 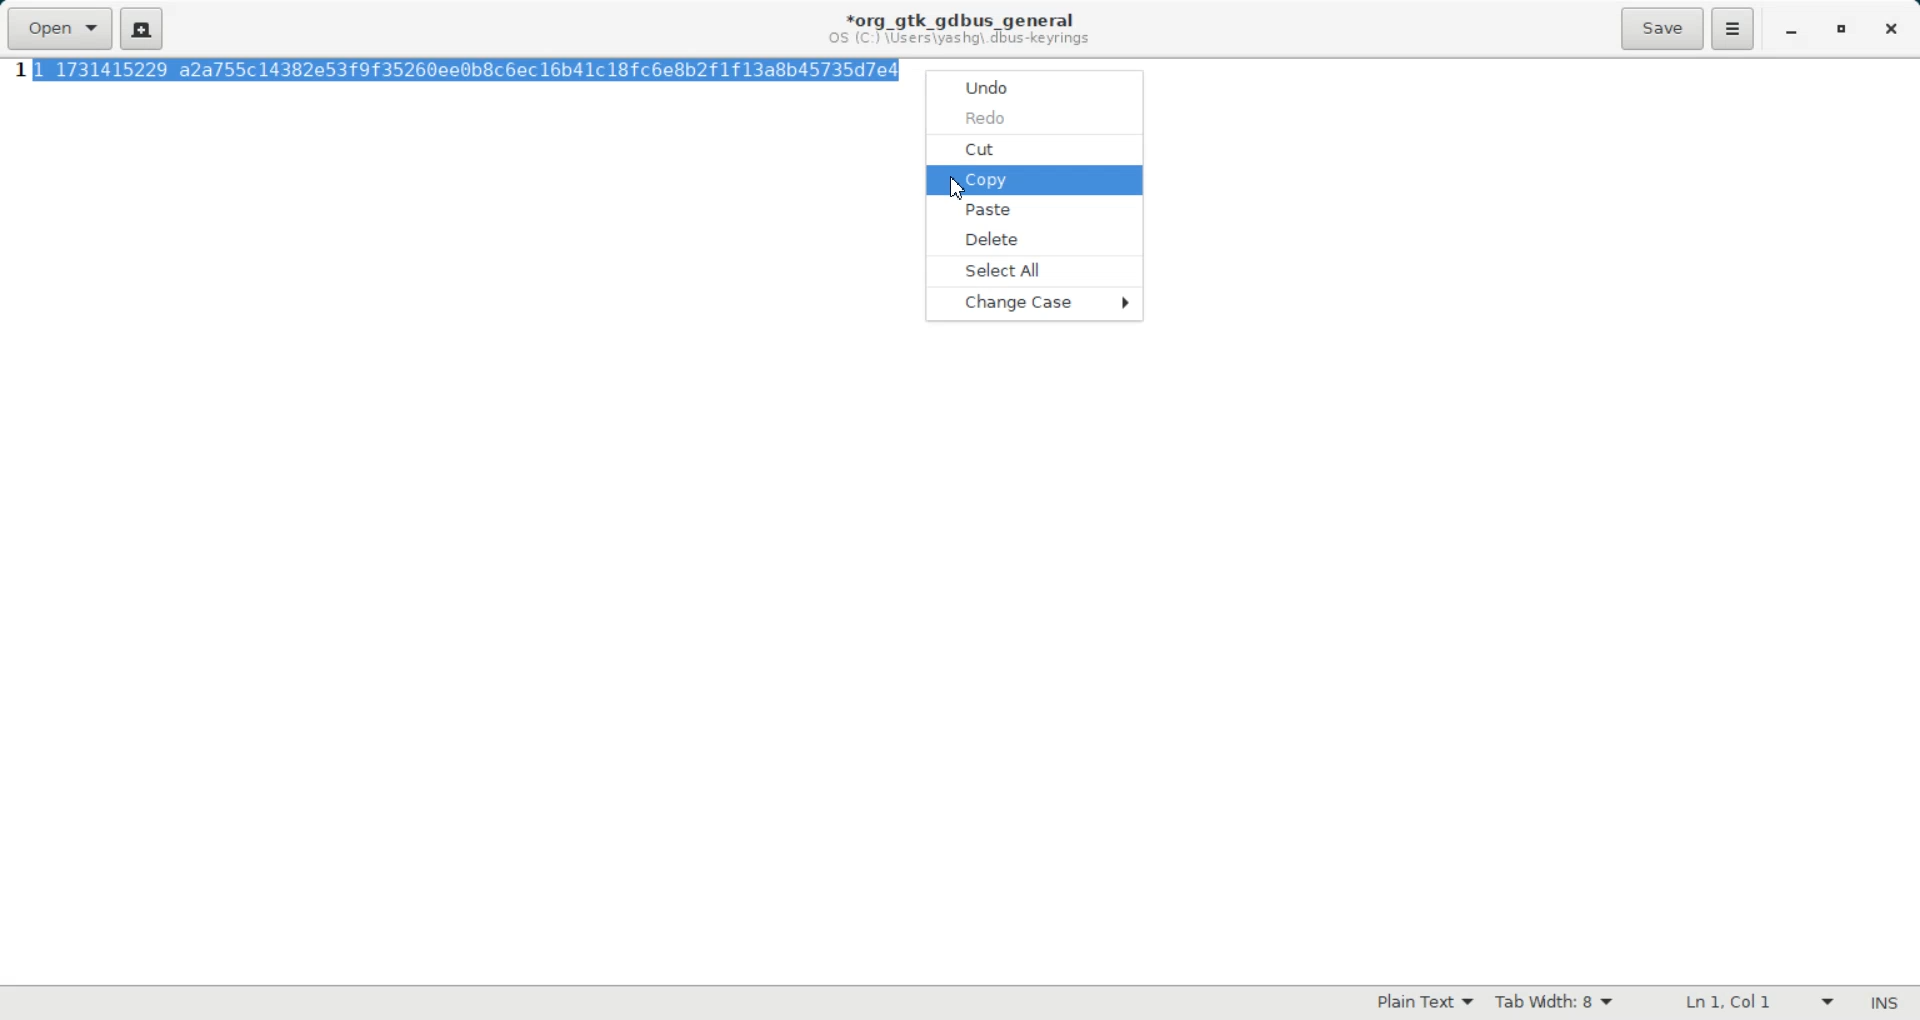 What do you see at coordinates (1844, 31) in the screenshot?
I see `Maximize` at bounding box center [1844, 31].